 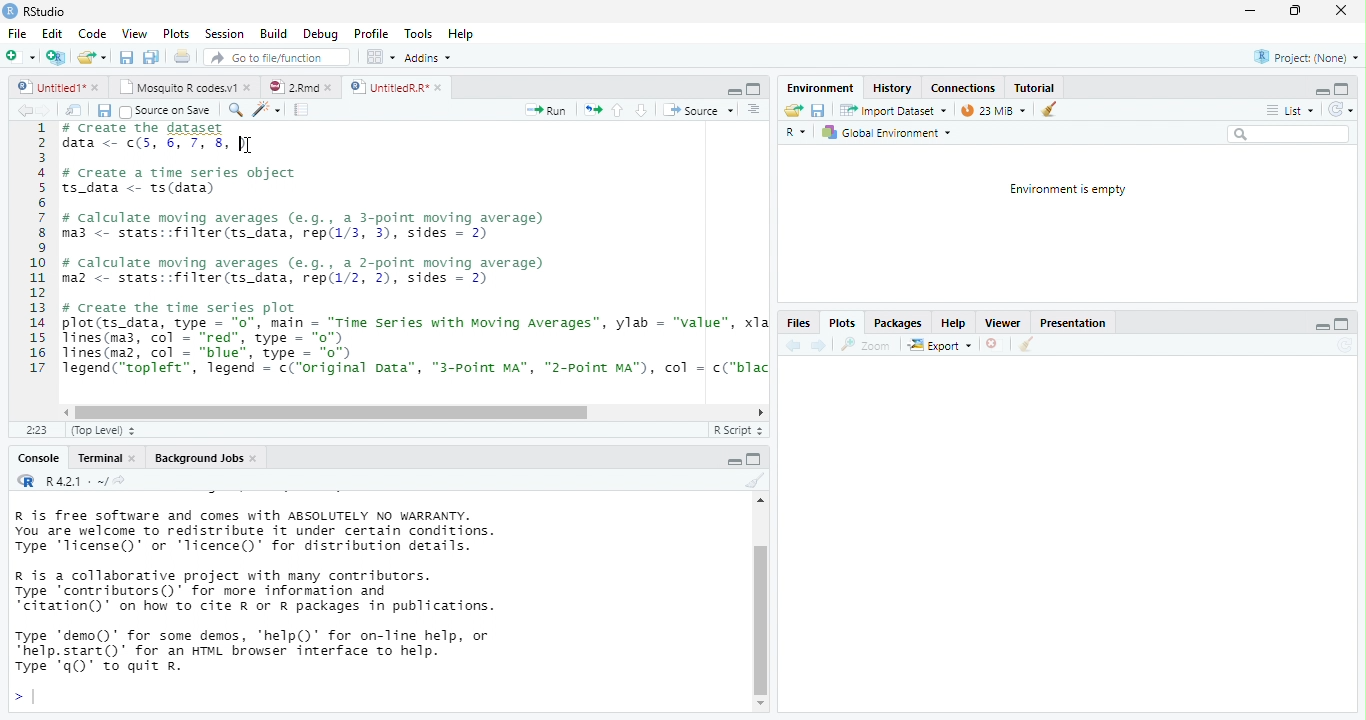 I want to click on export, so click(x=939, y=346).